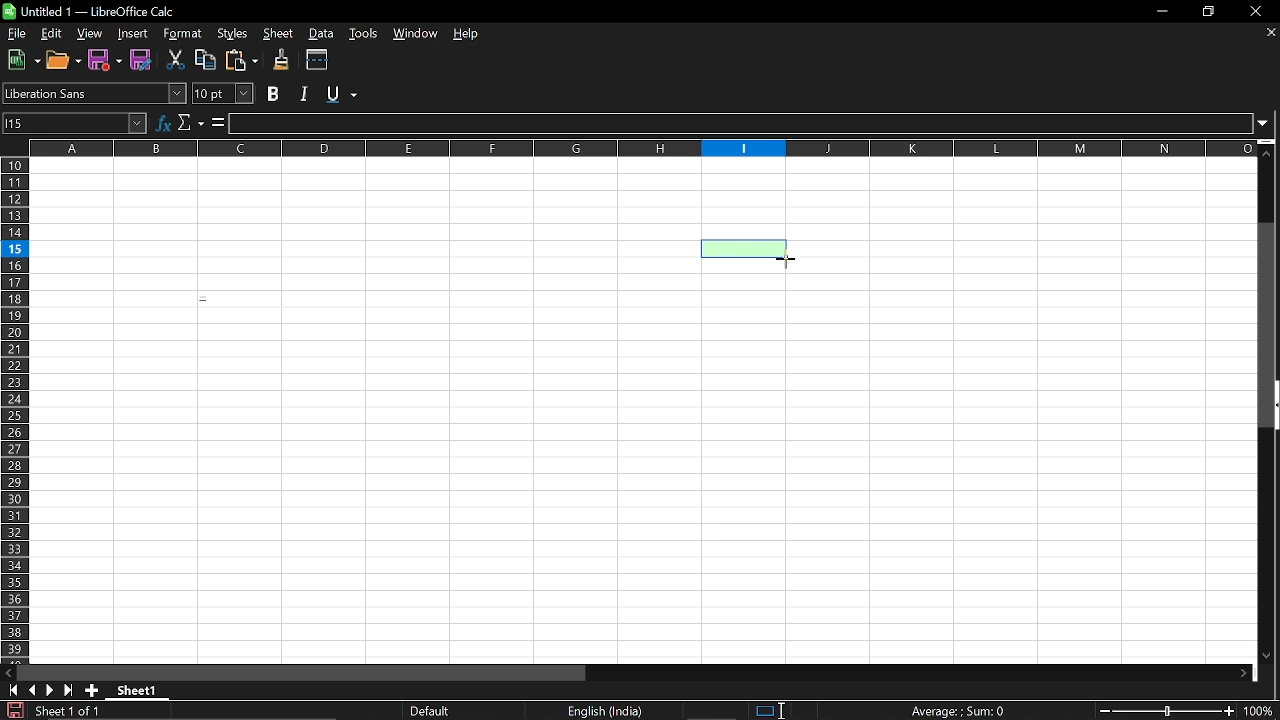 This screenshot has height=720, width=1280. I want to click on Edit, so click(50, 33).